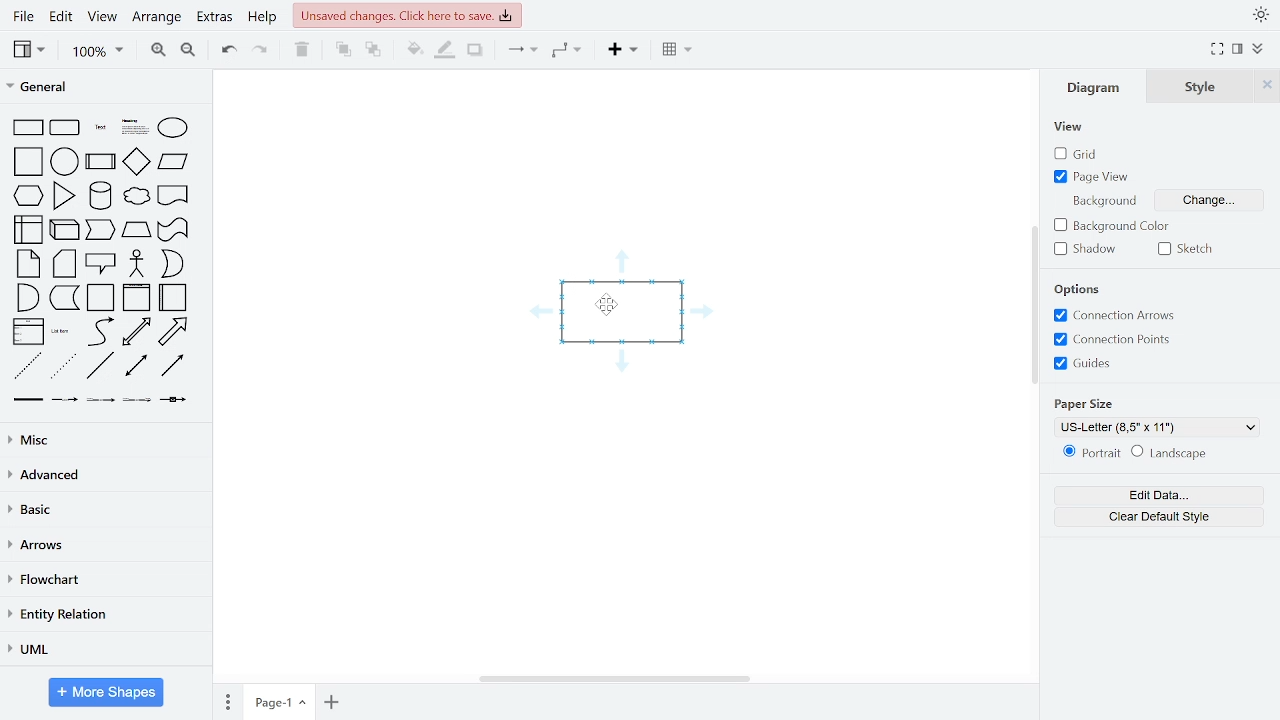 The image size is (1280, 720). Describe the element at coordinates (1260, 47) in the screenshot. I see `collapse` at that location.